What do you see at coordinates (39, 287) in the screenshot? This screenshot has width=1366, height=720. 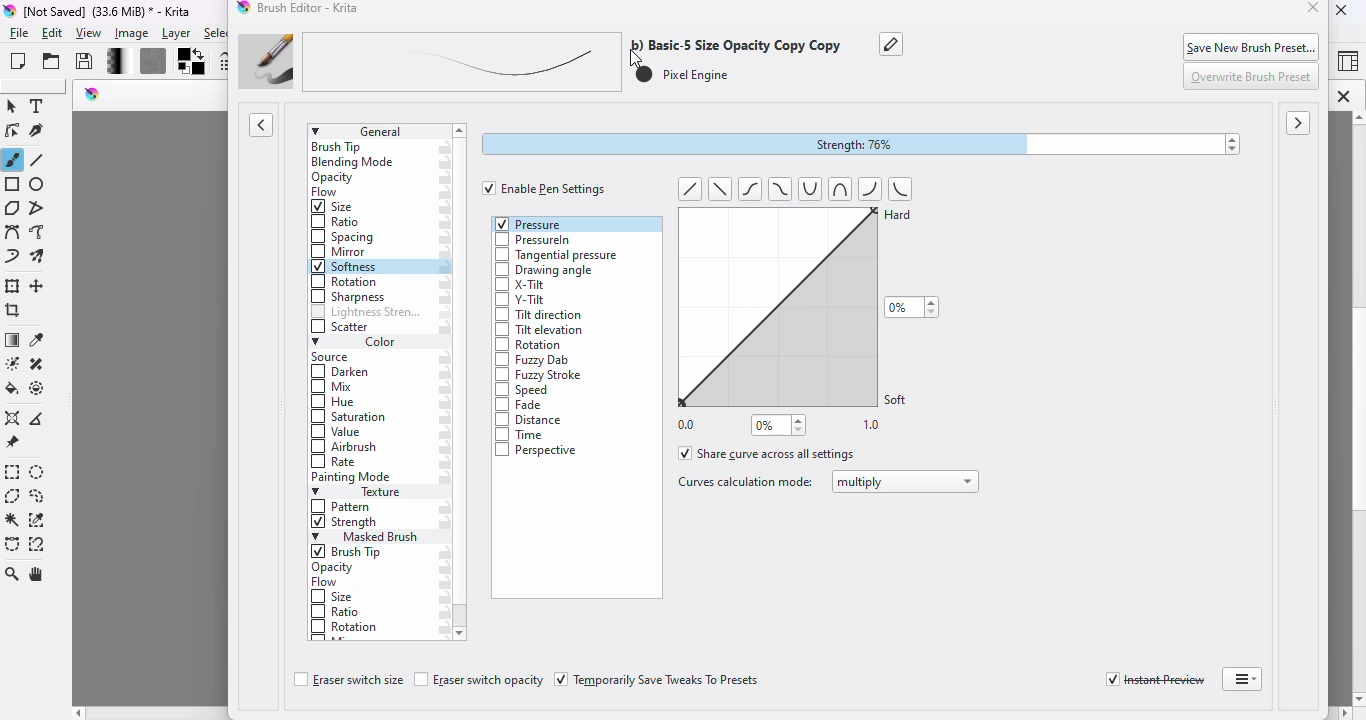 I see `move a layer` at bounding box center [39, 287].